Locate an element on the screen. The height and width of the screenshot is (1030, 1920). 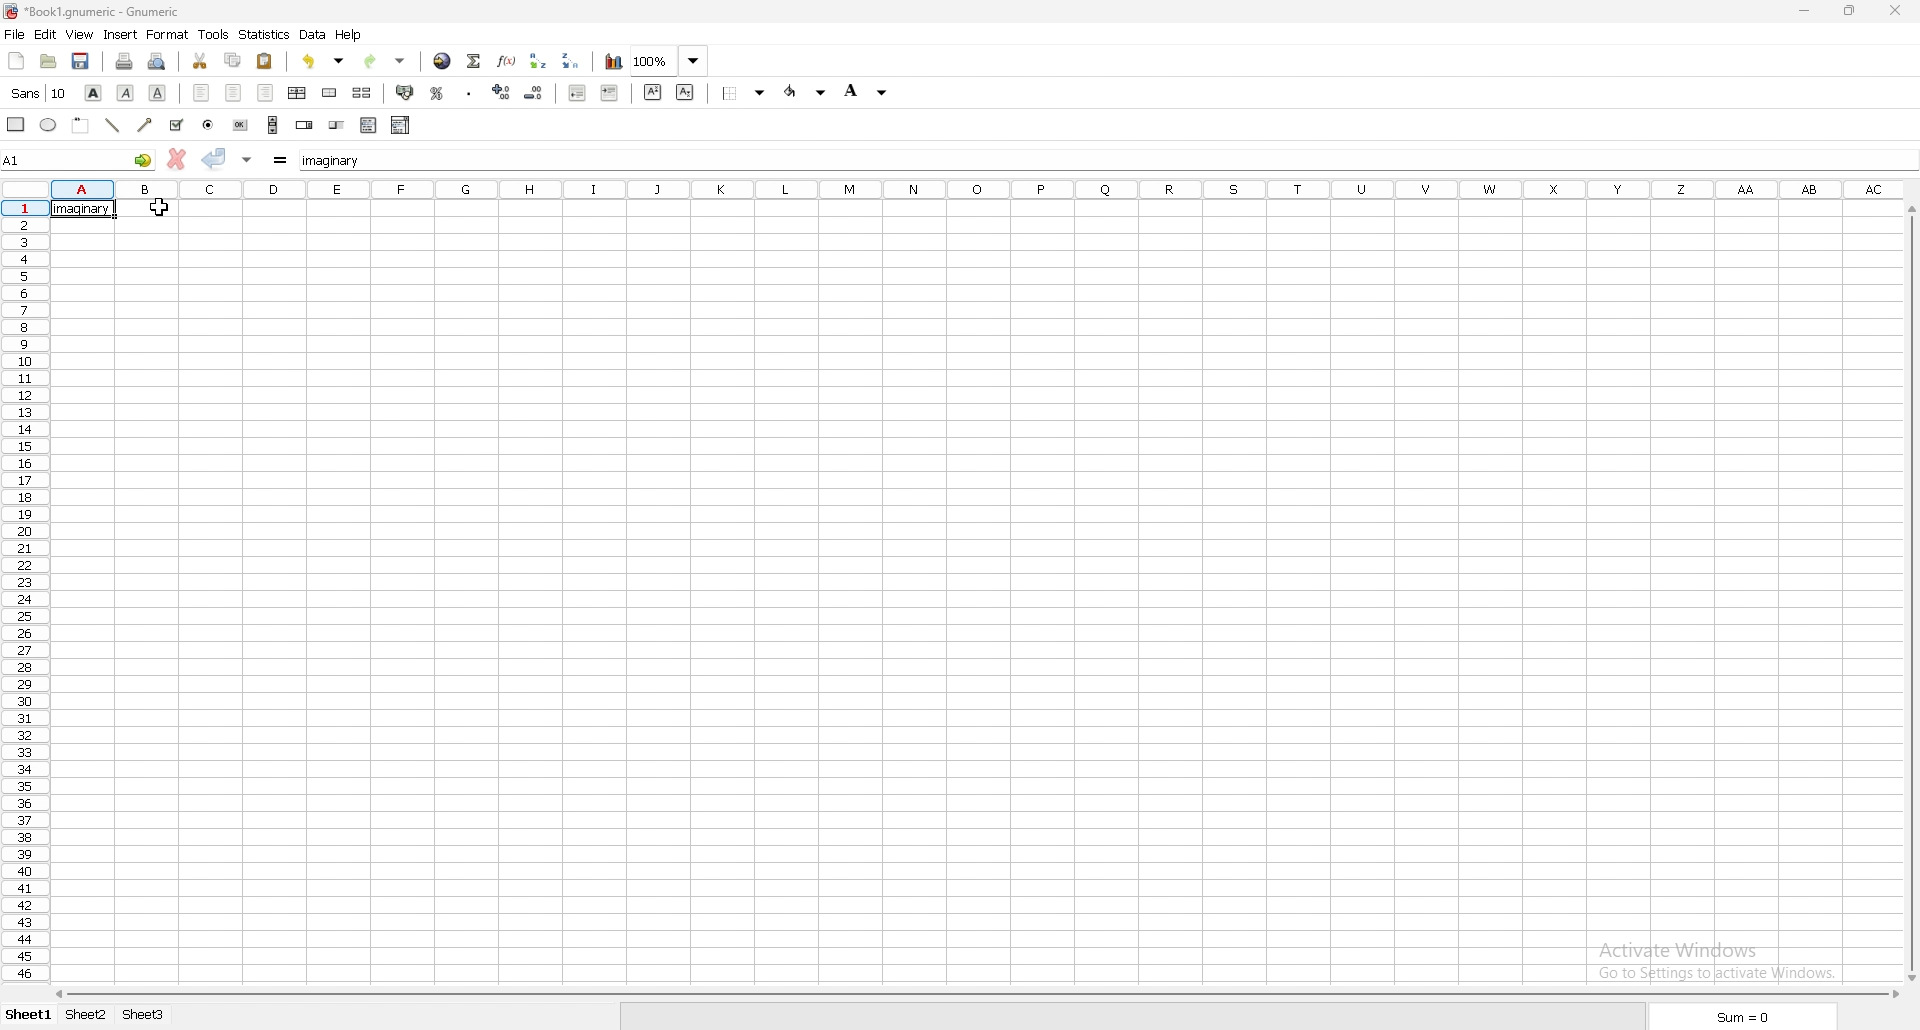
bold is located at coordinates (93, 93).